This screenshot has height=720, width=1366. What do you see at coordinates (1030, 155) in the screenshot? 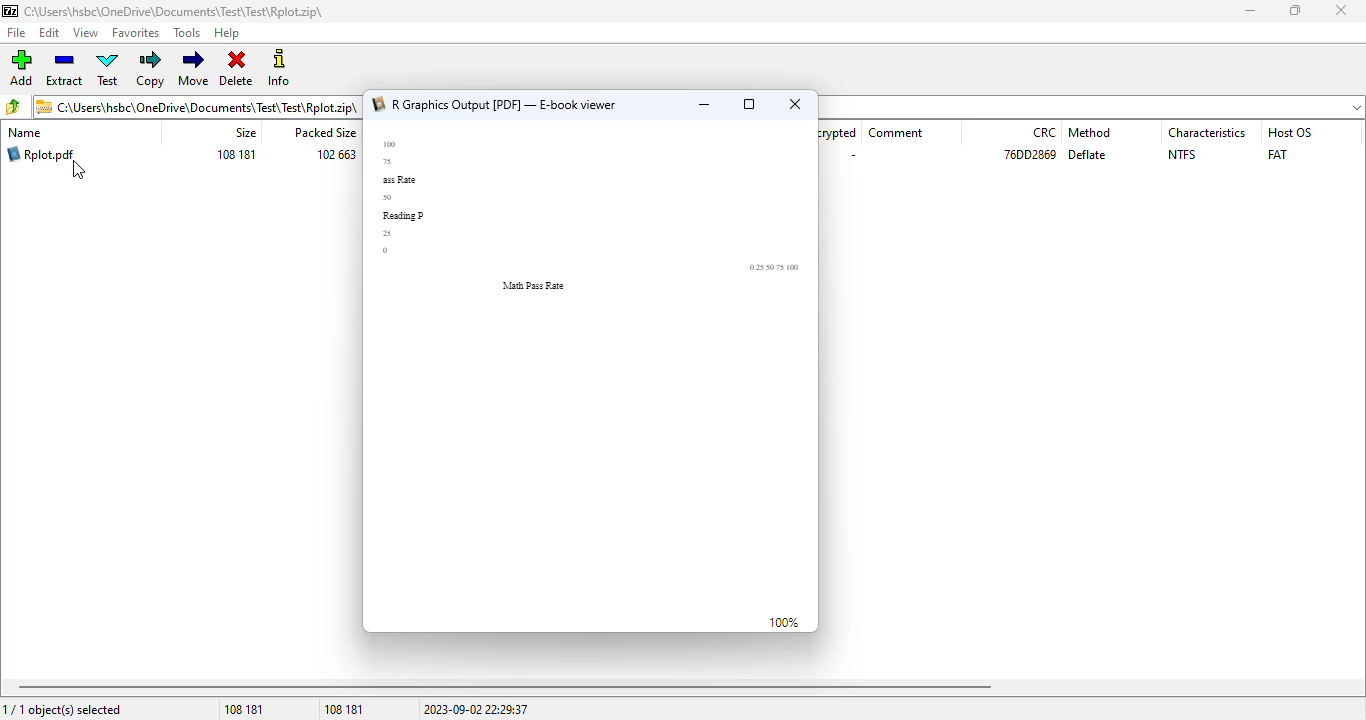
I see `76DD2869` at bounding box center [1030, 155].